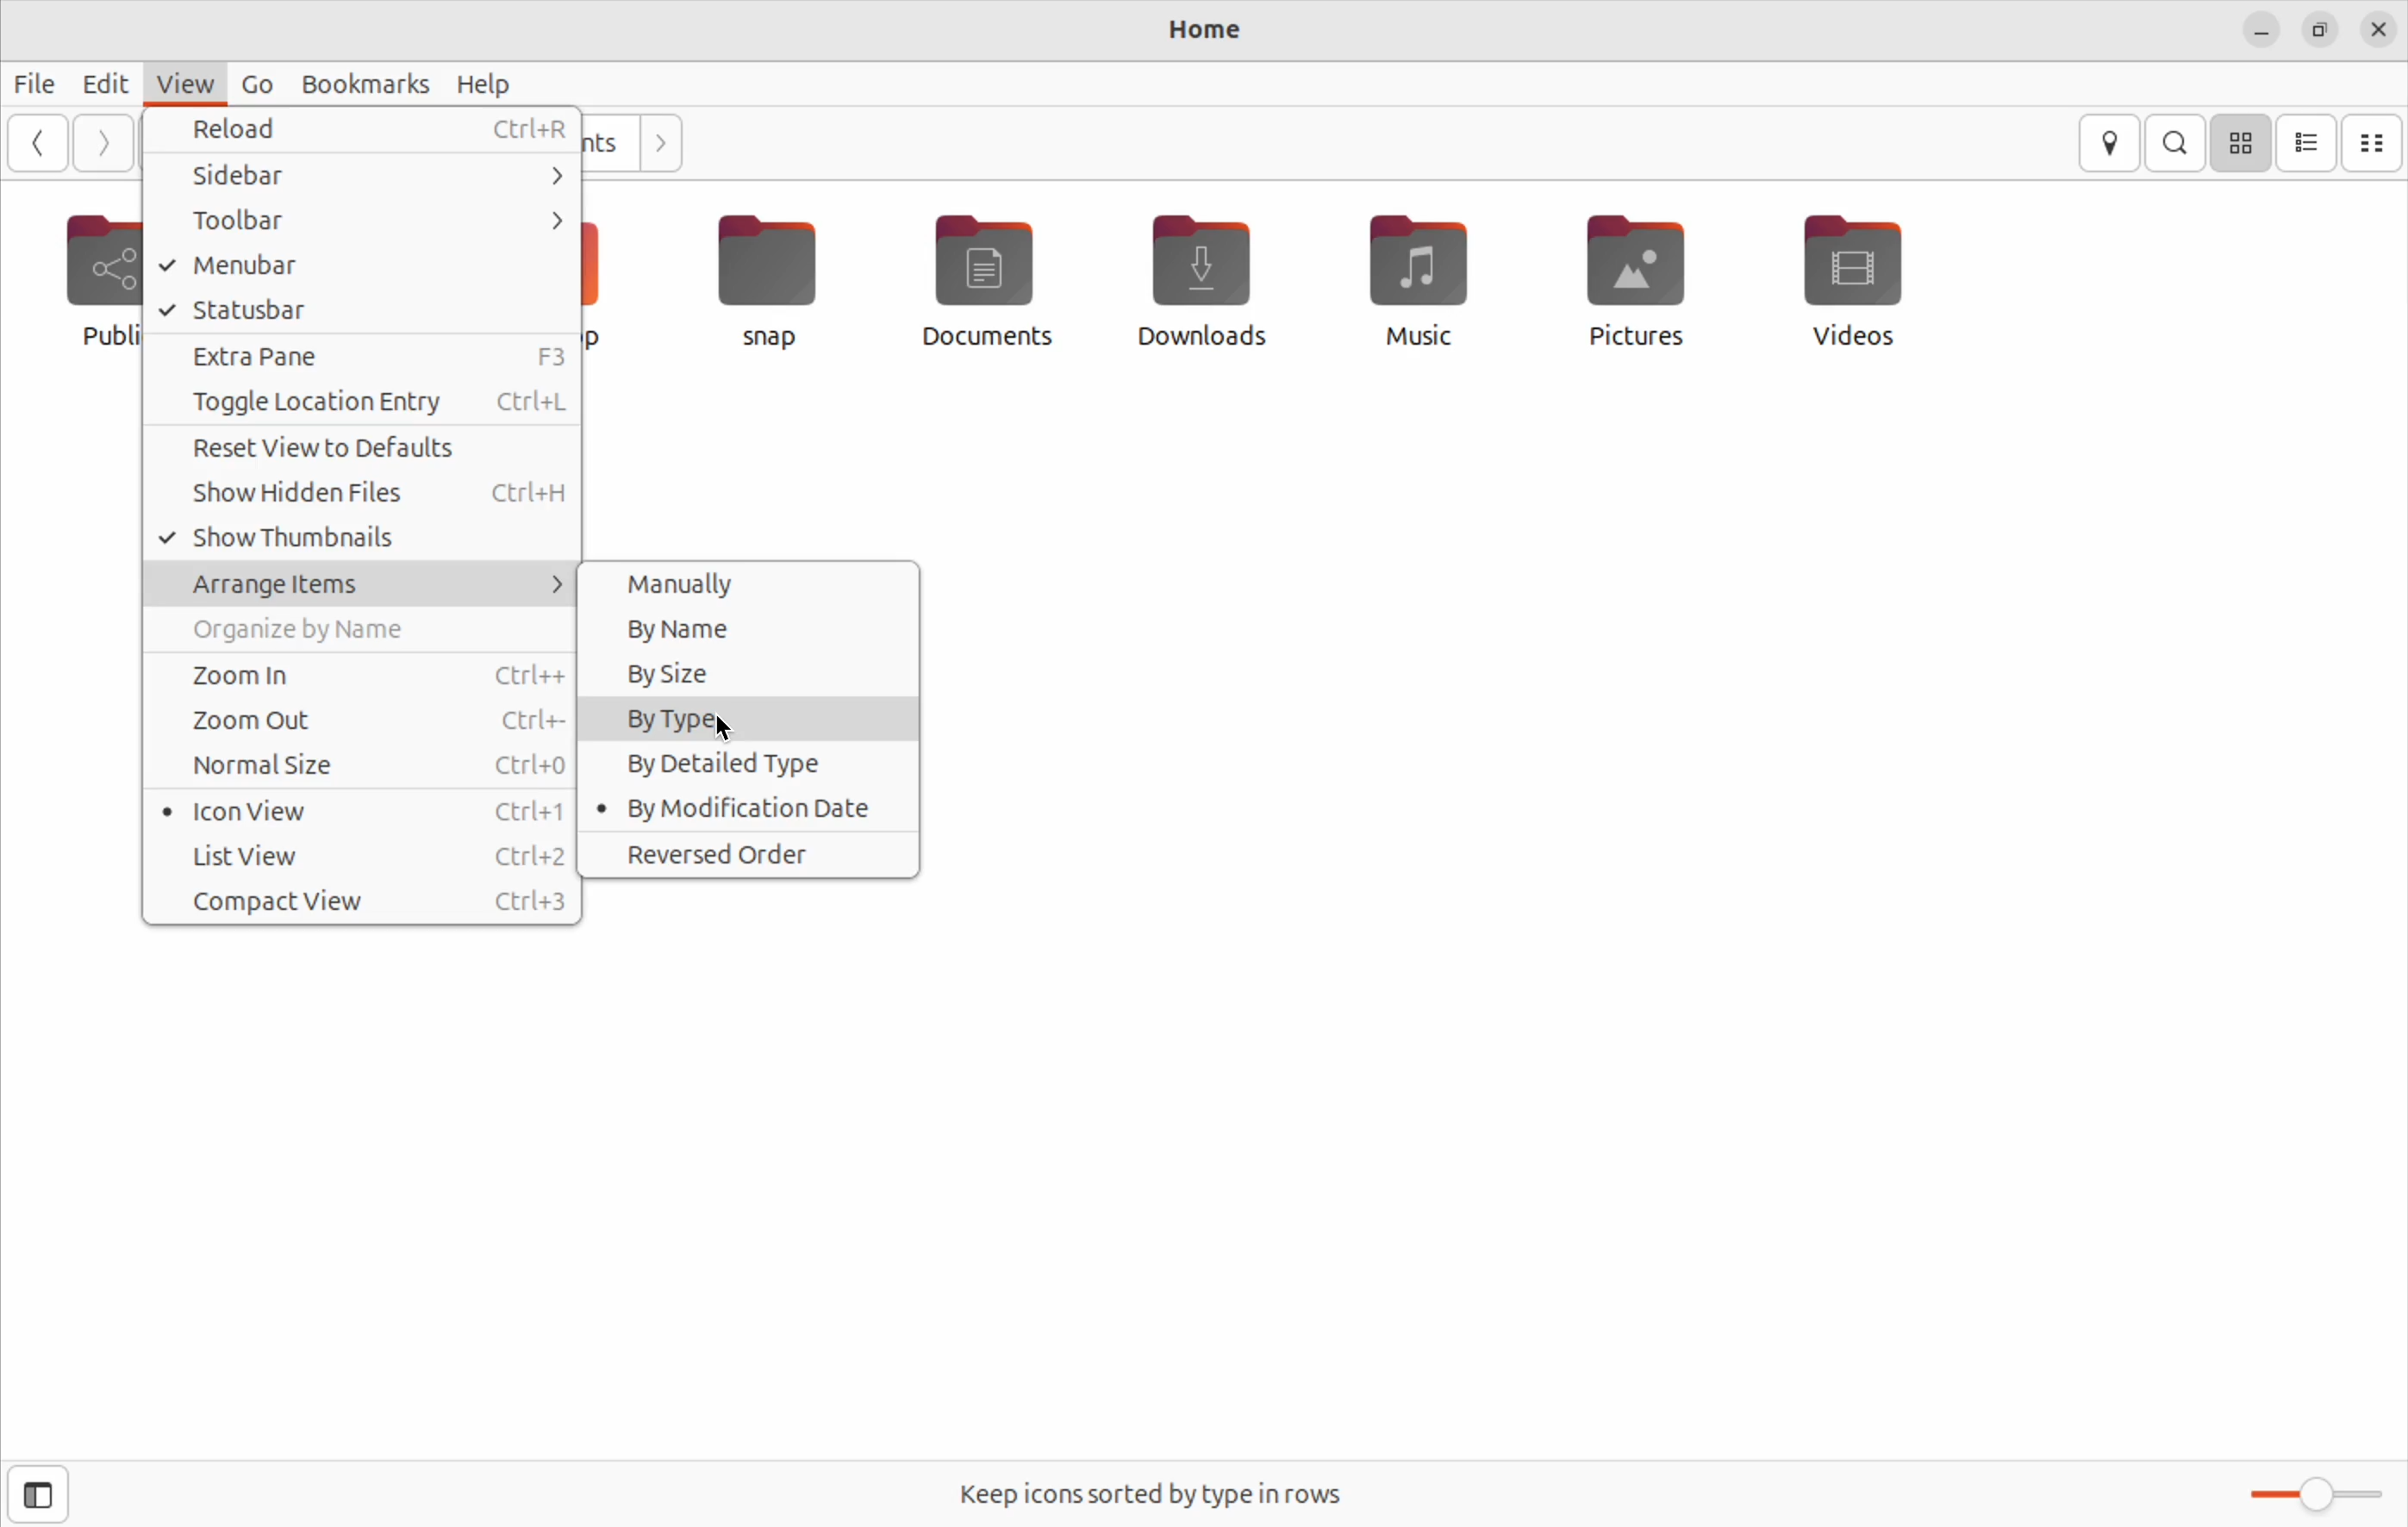 This screenshot has width=2408, height=1527. I want to click on documents, so click(991, 286).